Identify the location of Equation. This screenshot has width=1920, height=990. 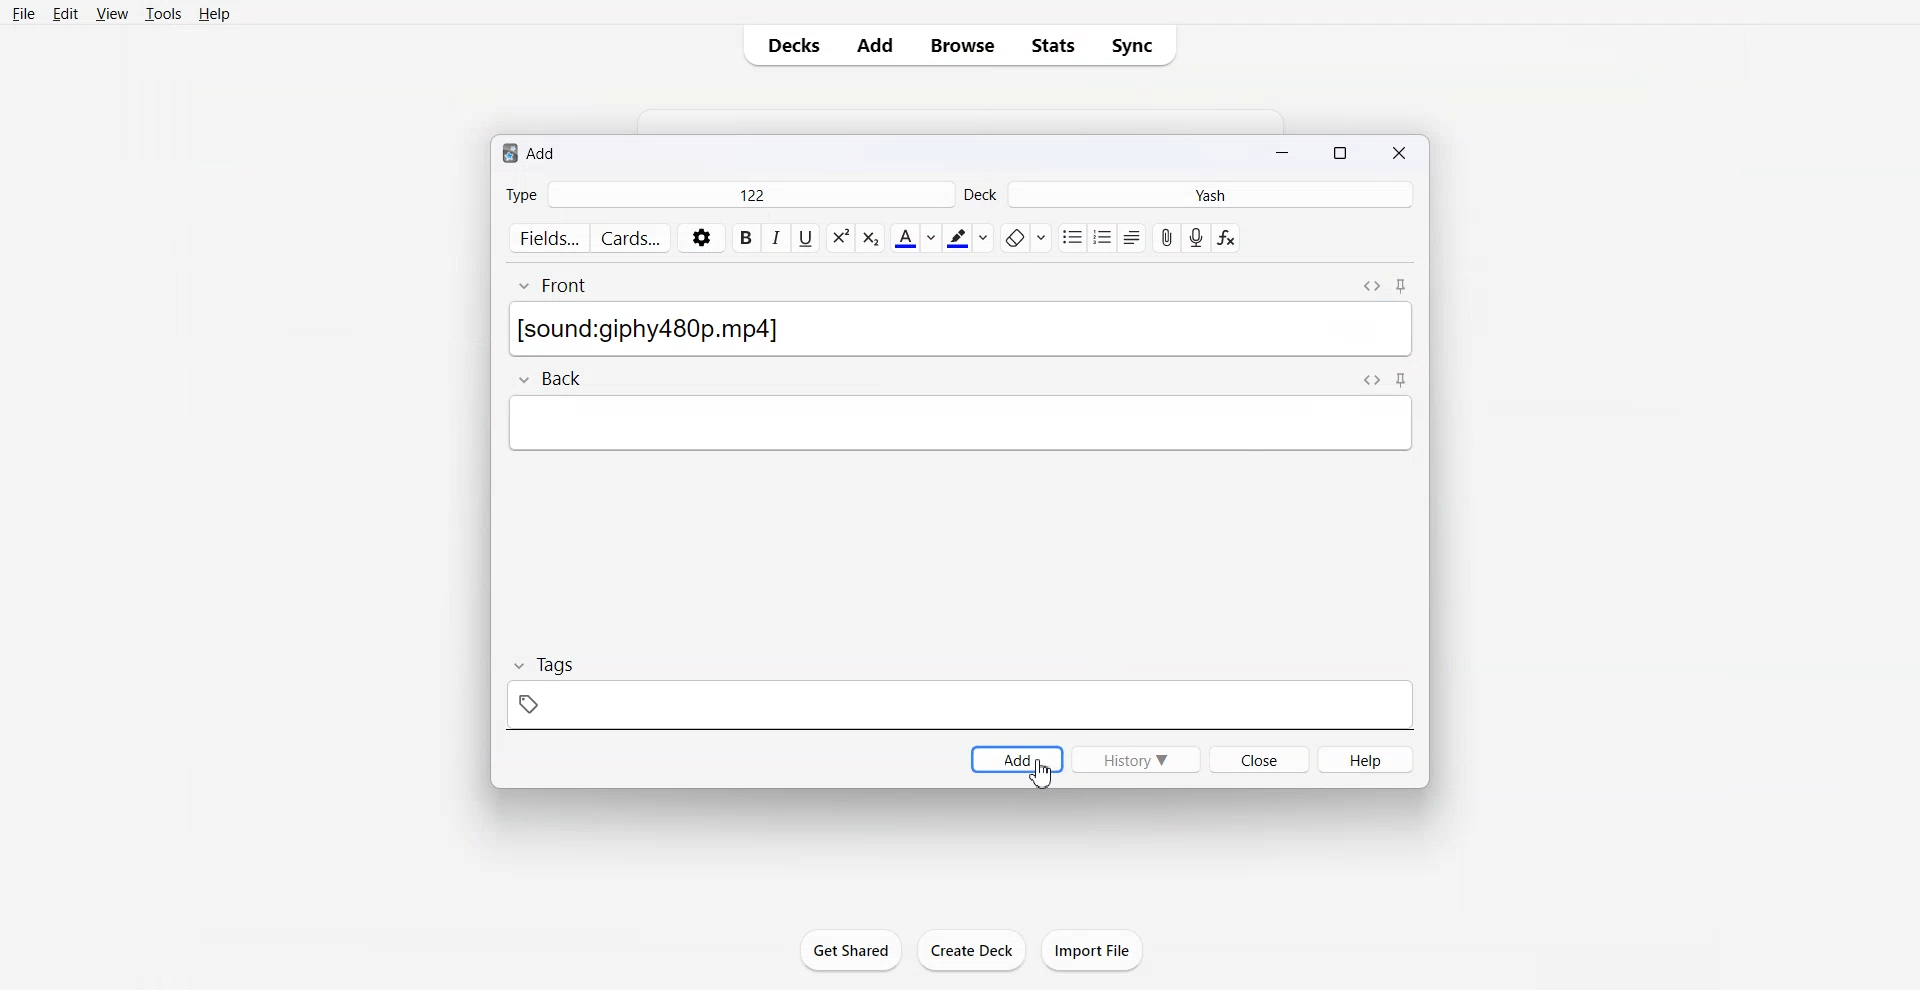
(1229, 238).